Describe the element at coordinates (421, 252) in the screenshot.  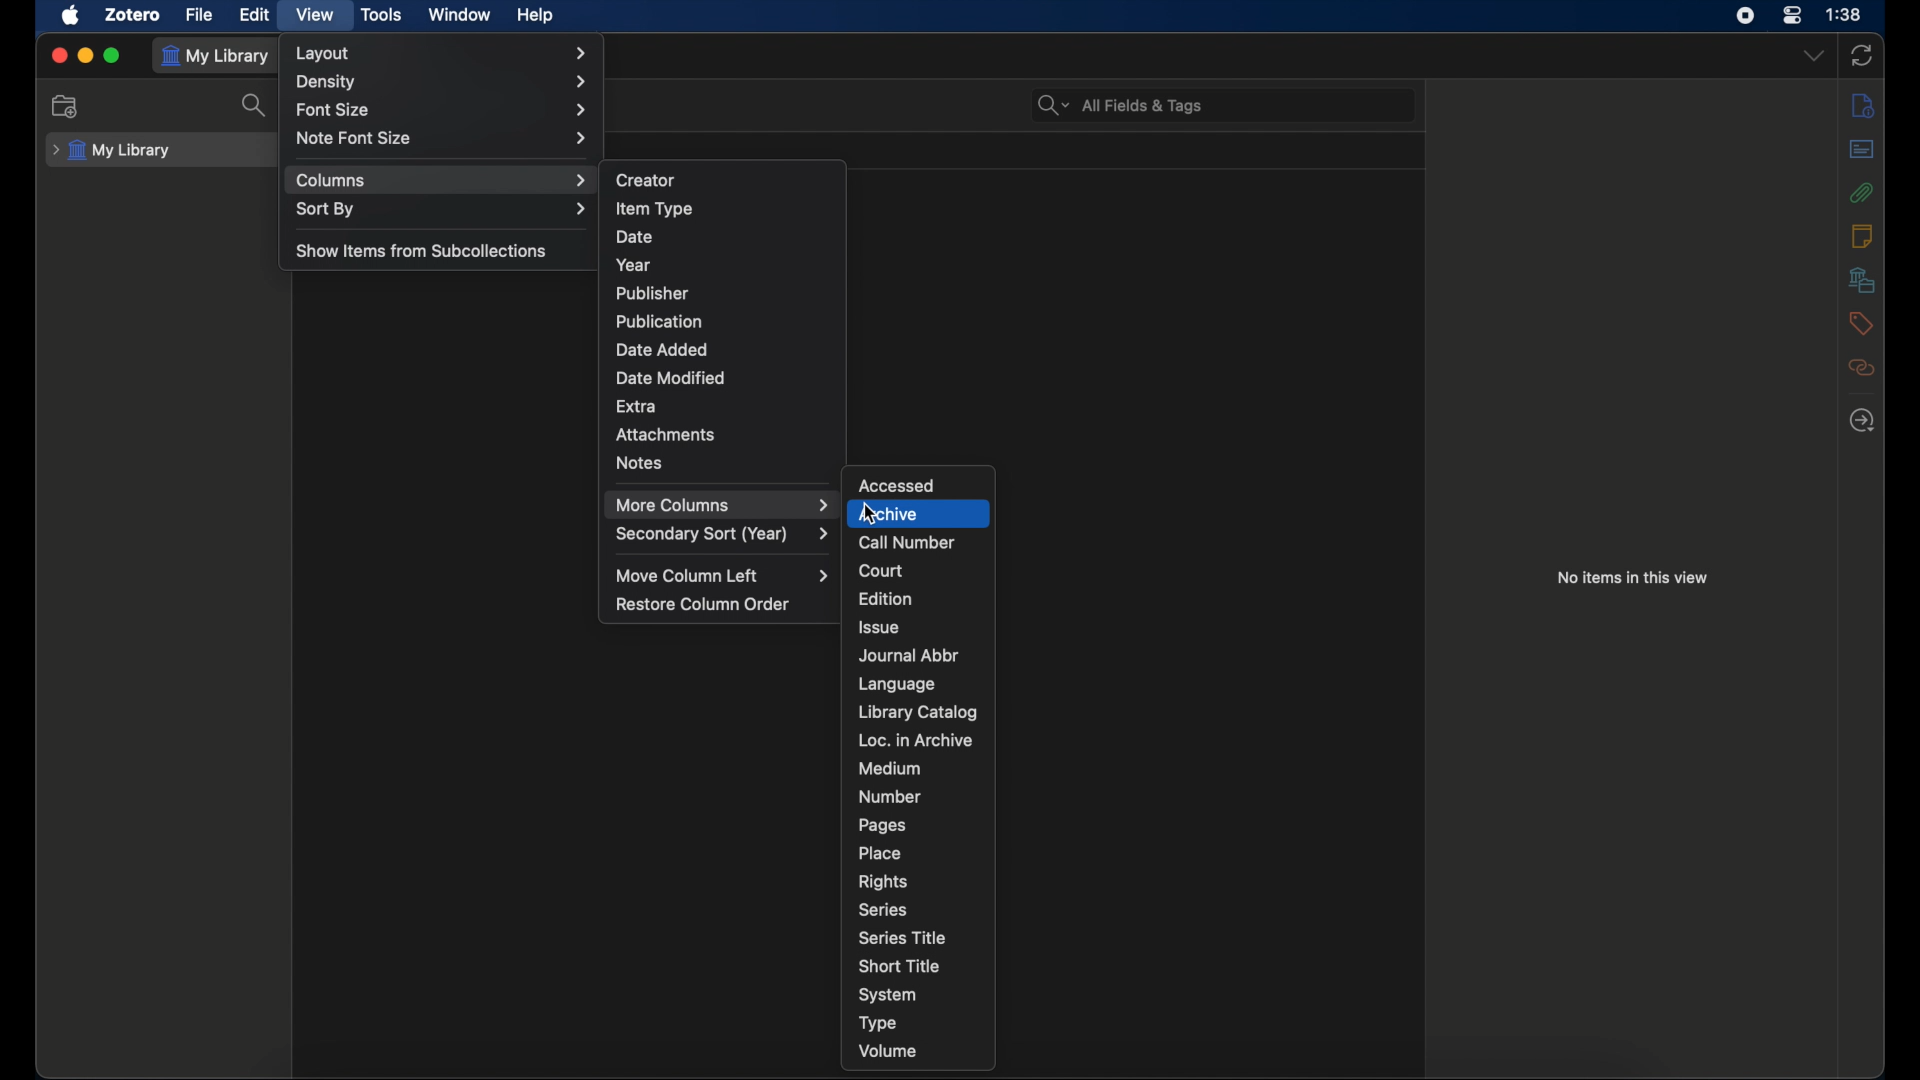
I see `show items for subcollection` at that location.